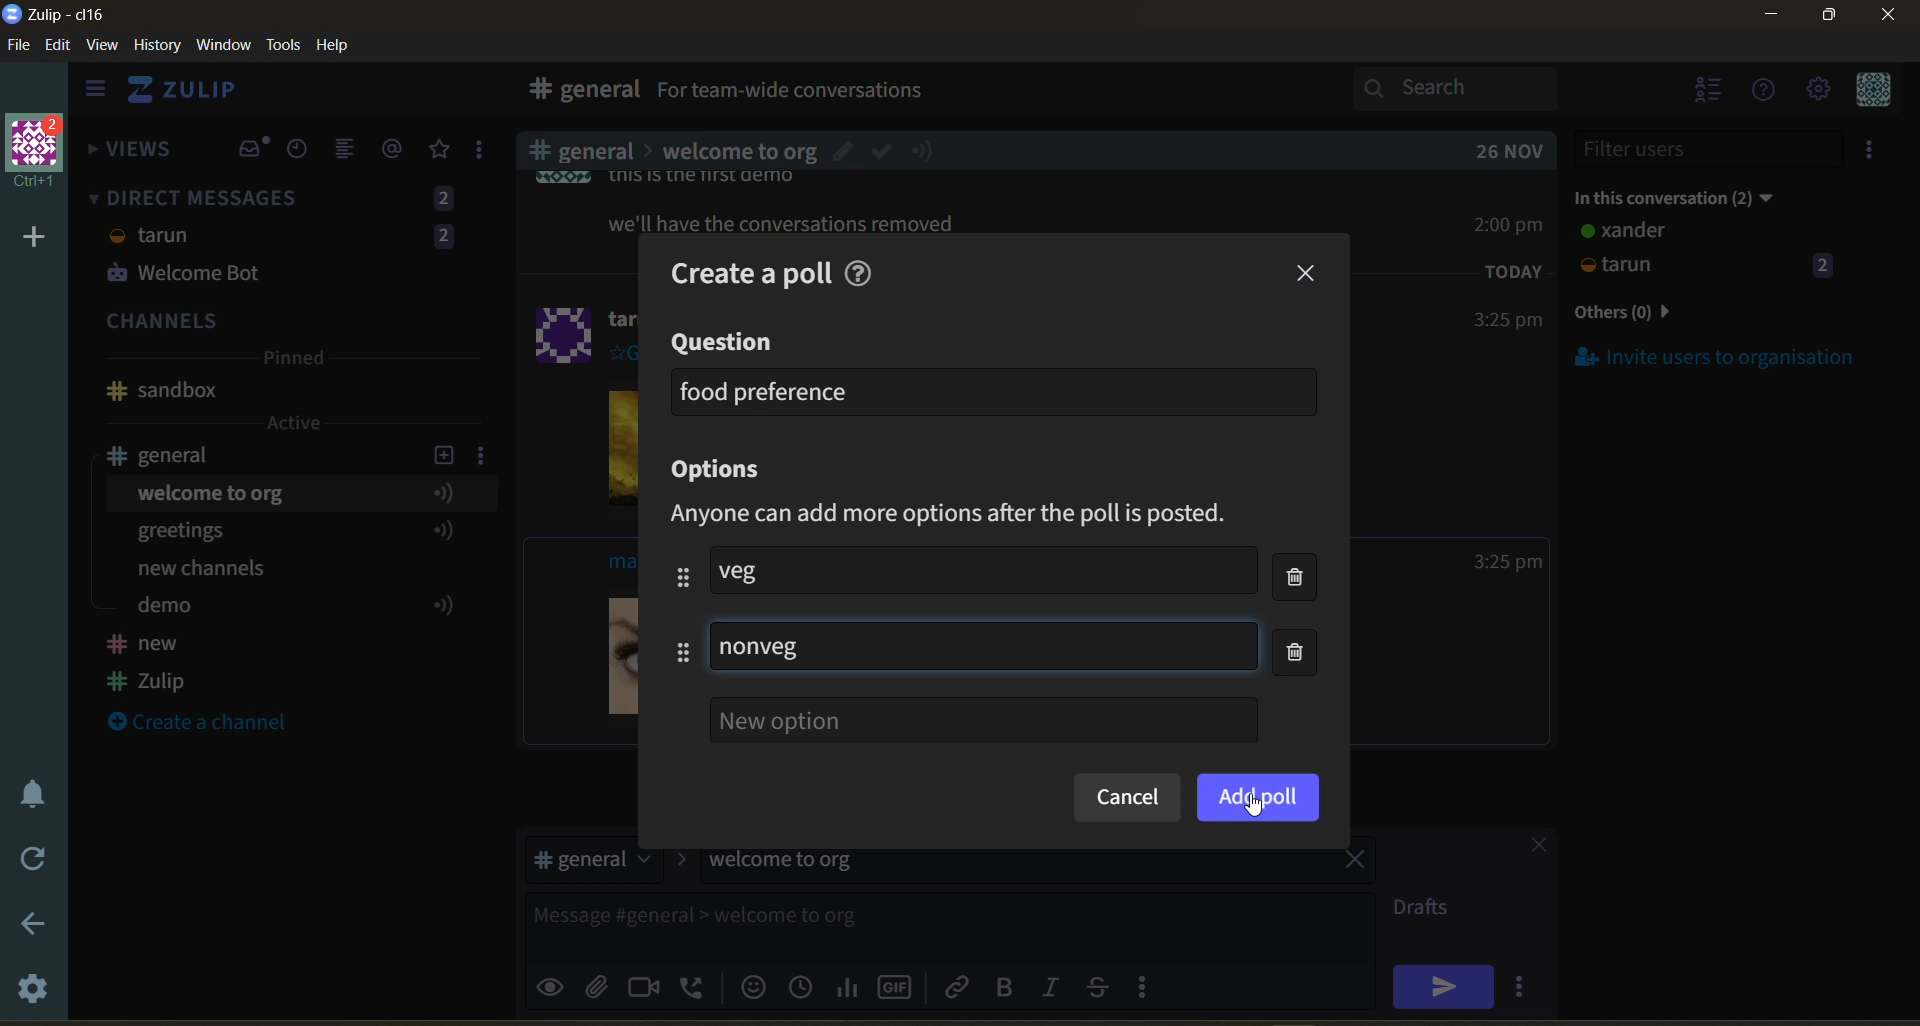 This screenshot has height=1026, width=1920. Describe the element at coordinates (1055, 989) in the screenshot. I see `italic` at that location.